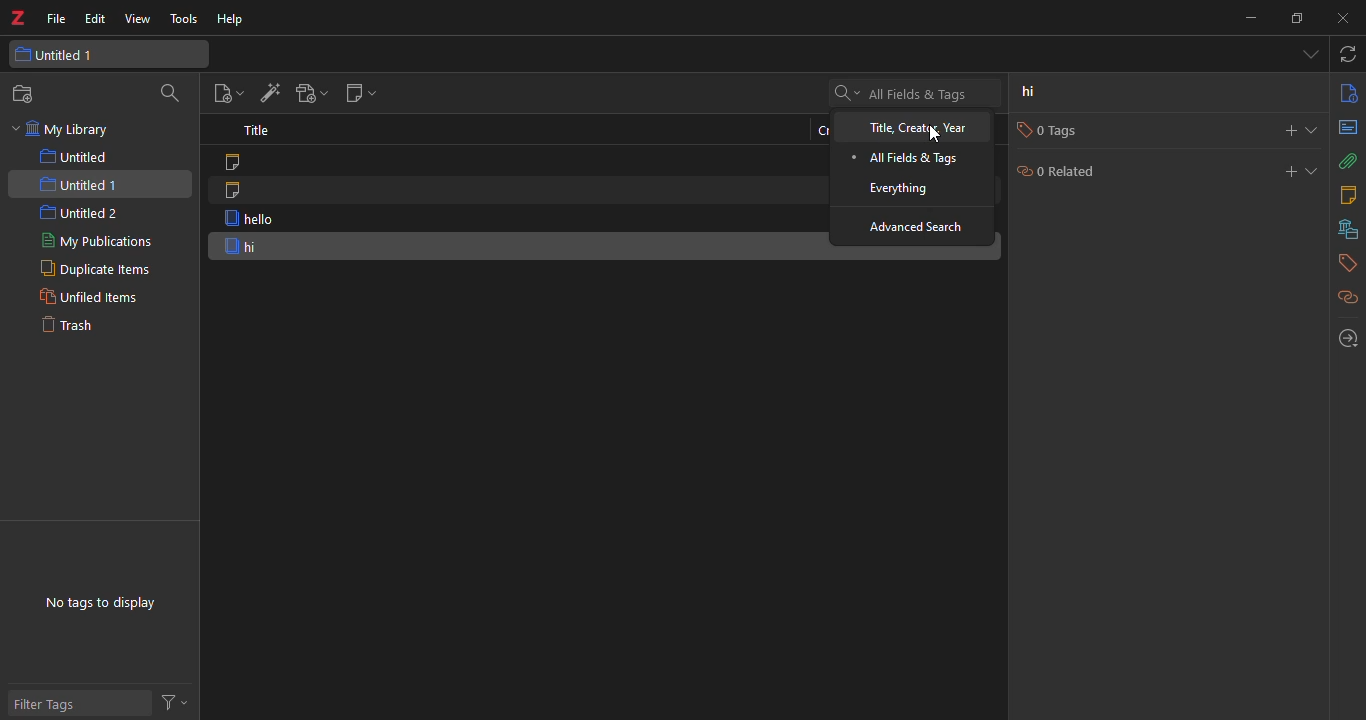 Image resolution: width=1366 pixels, height=720 pixels. I want to click on abstract, so click(1347, 128).